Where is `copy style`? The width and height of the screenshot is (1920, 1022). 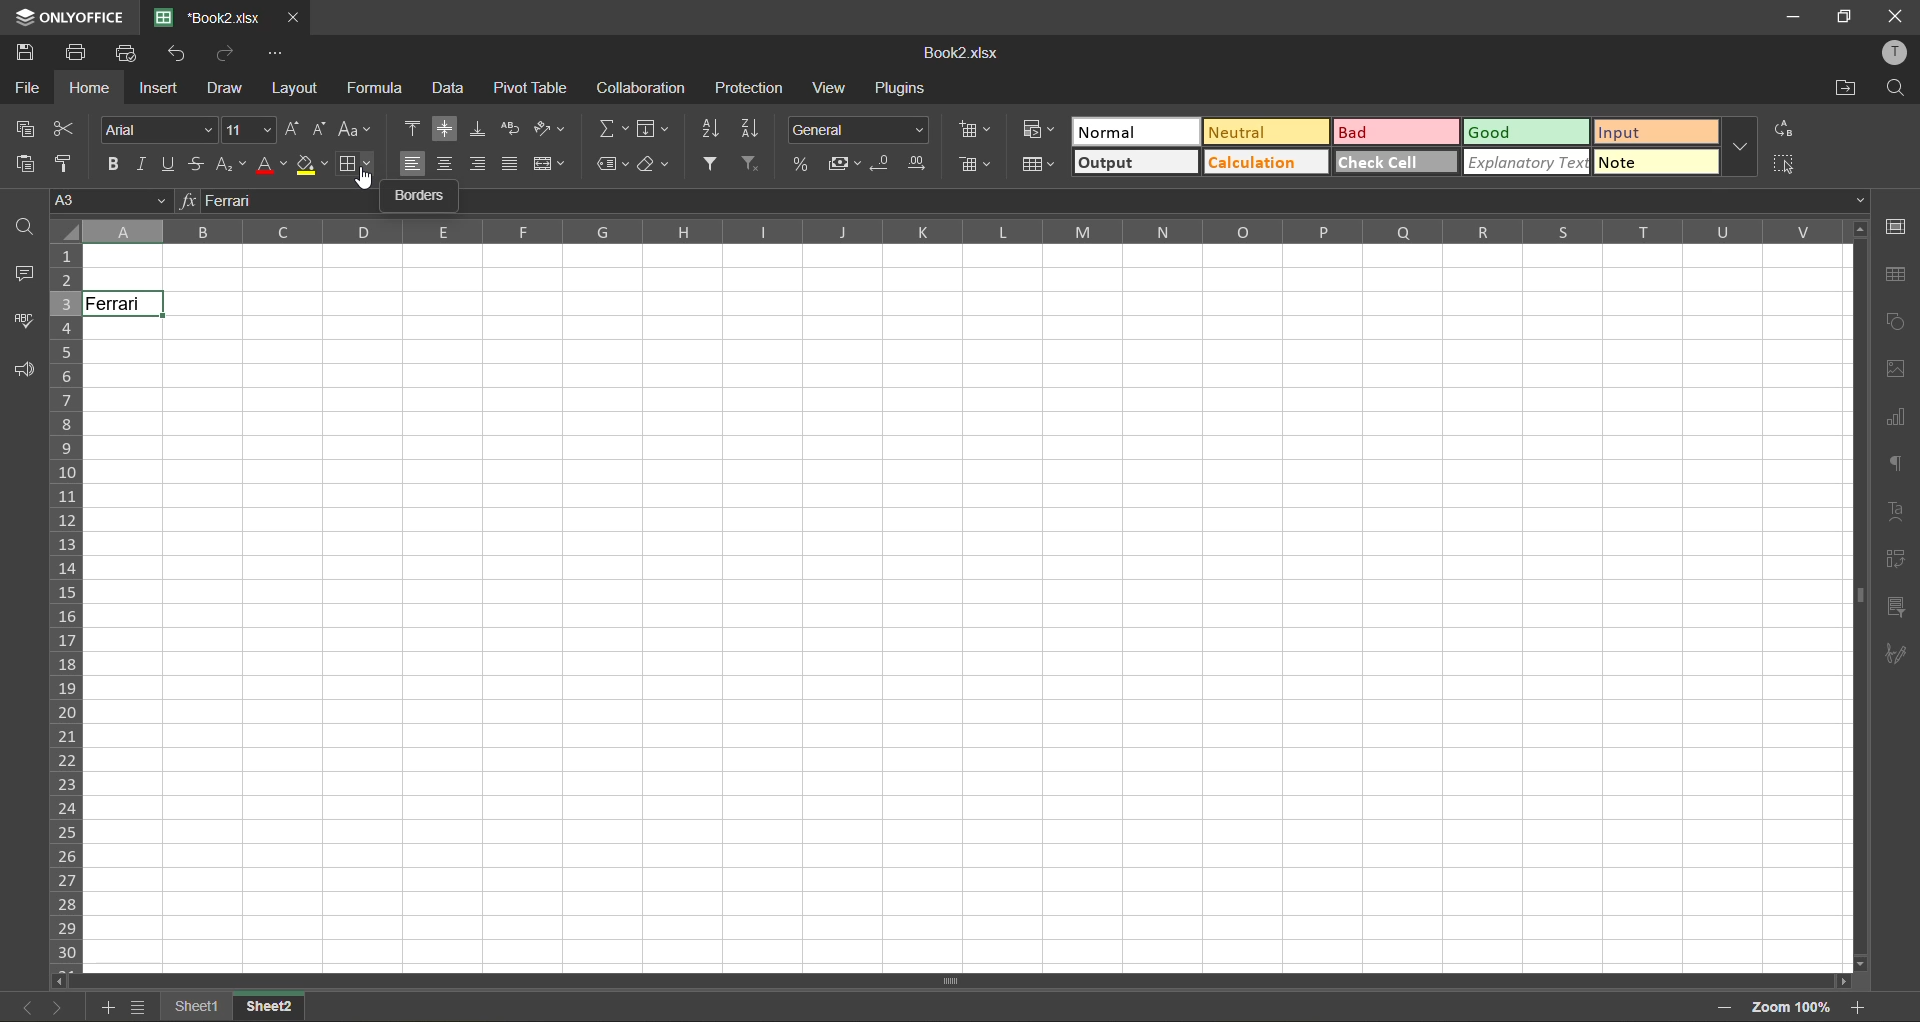 copy style is located at coordinates (66, 165).